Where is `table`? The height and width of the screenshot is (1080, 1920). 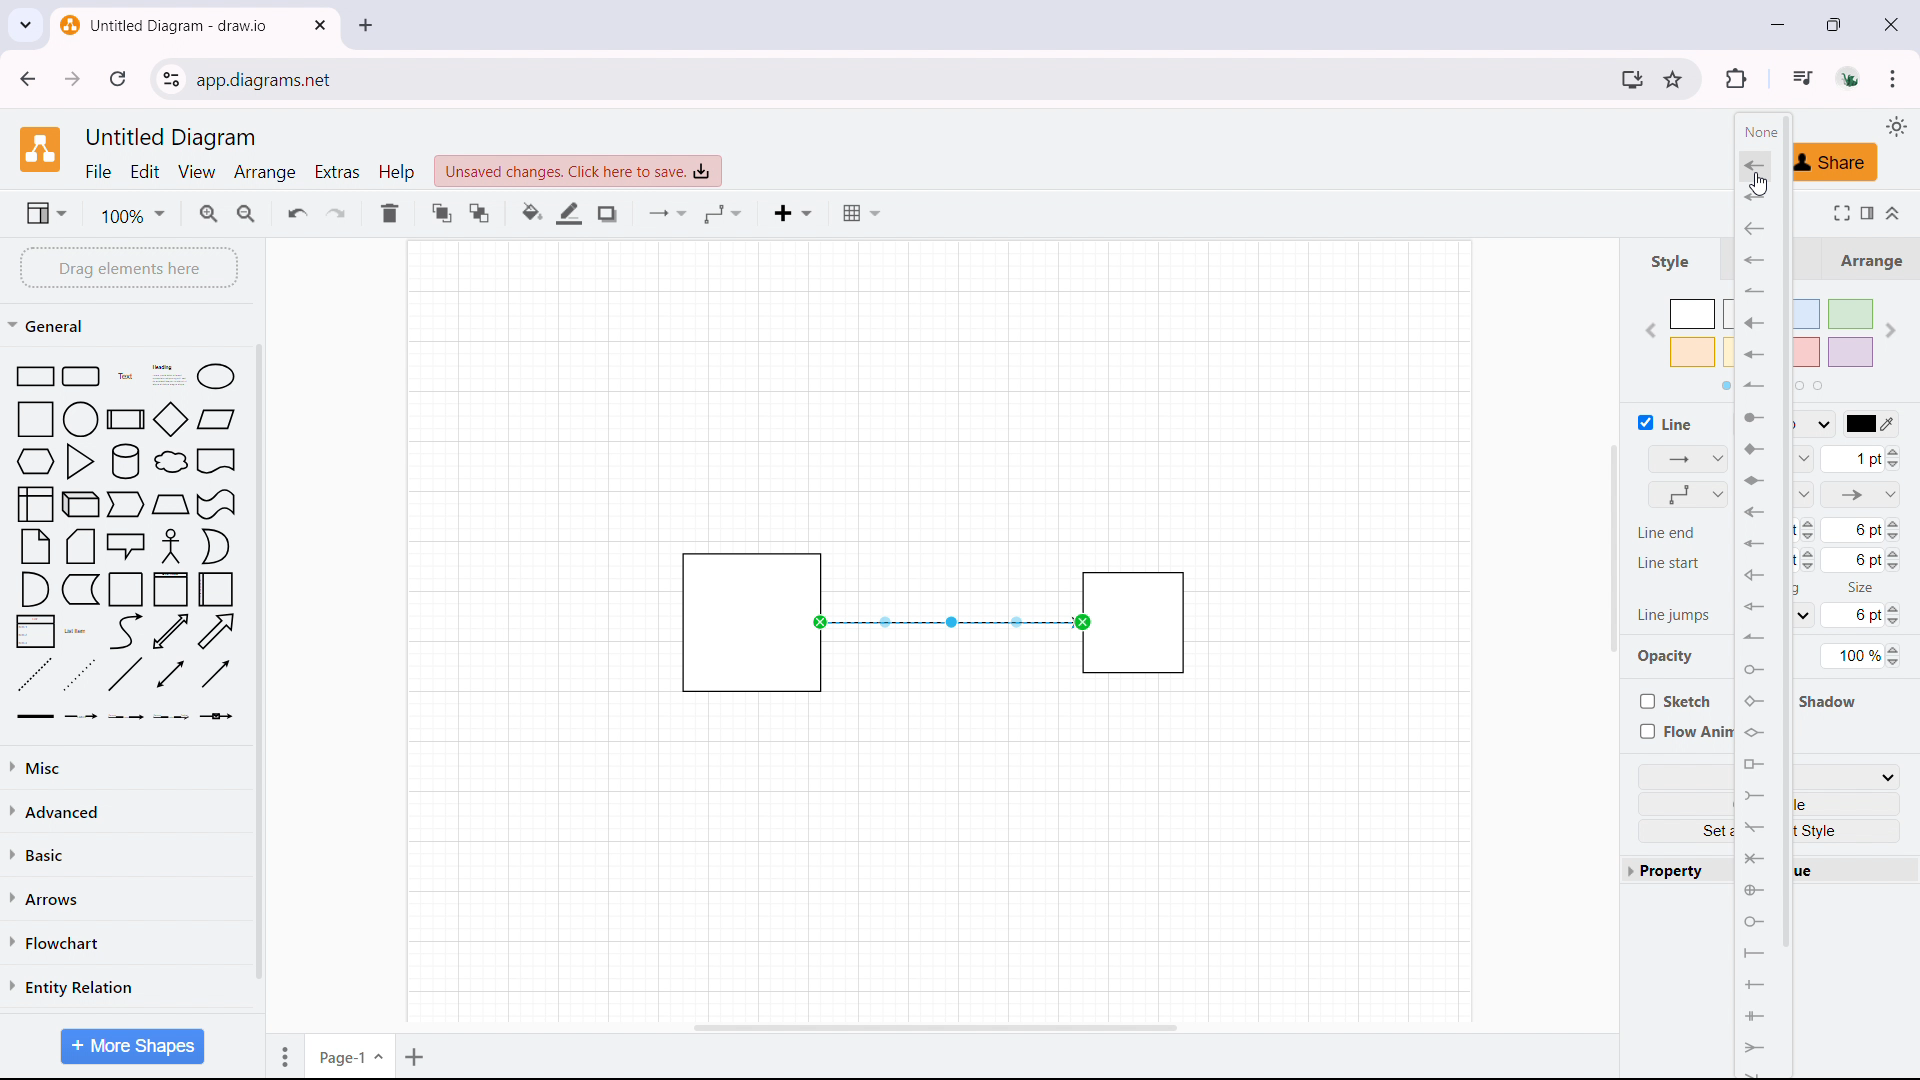 table is located at coordinates (861, 213).